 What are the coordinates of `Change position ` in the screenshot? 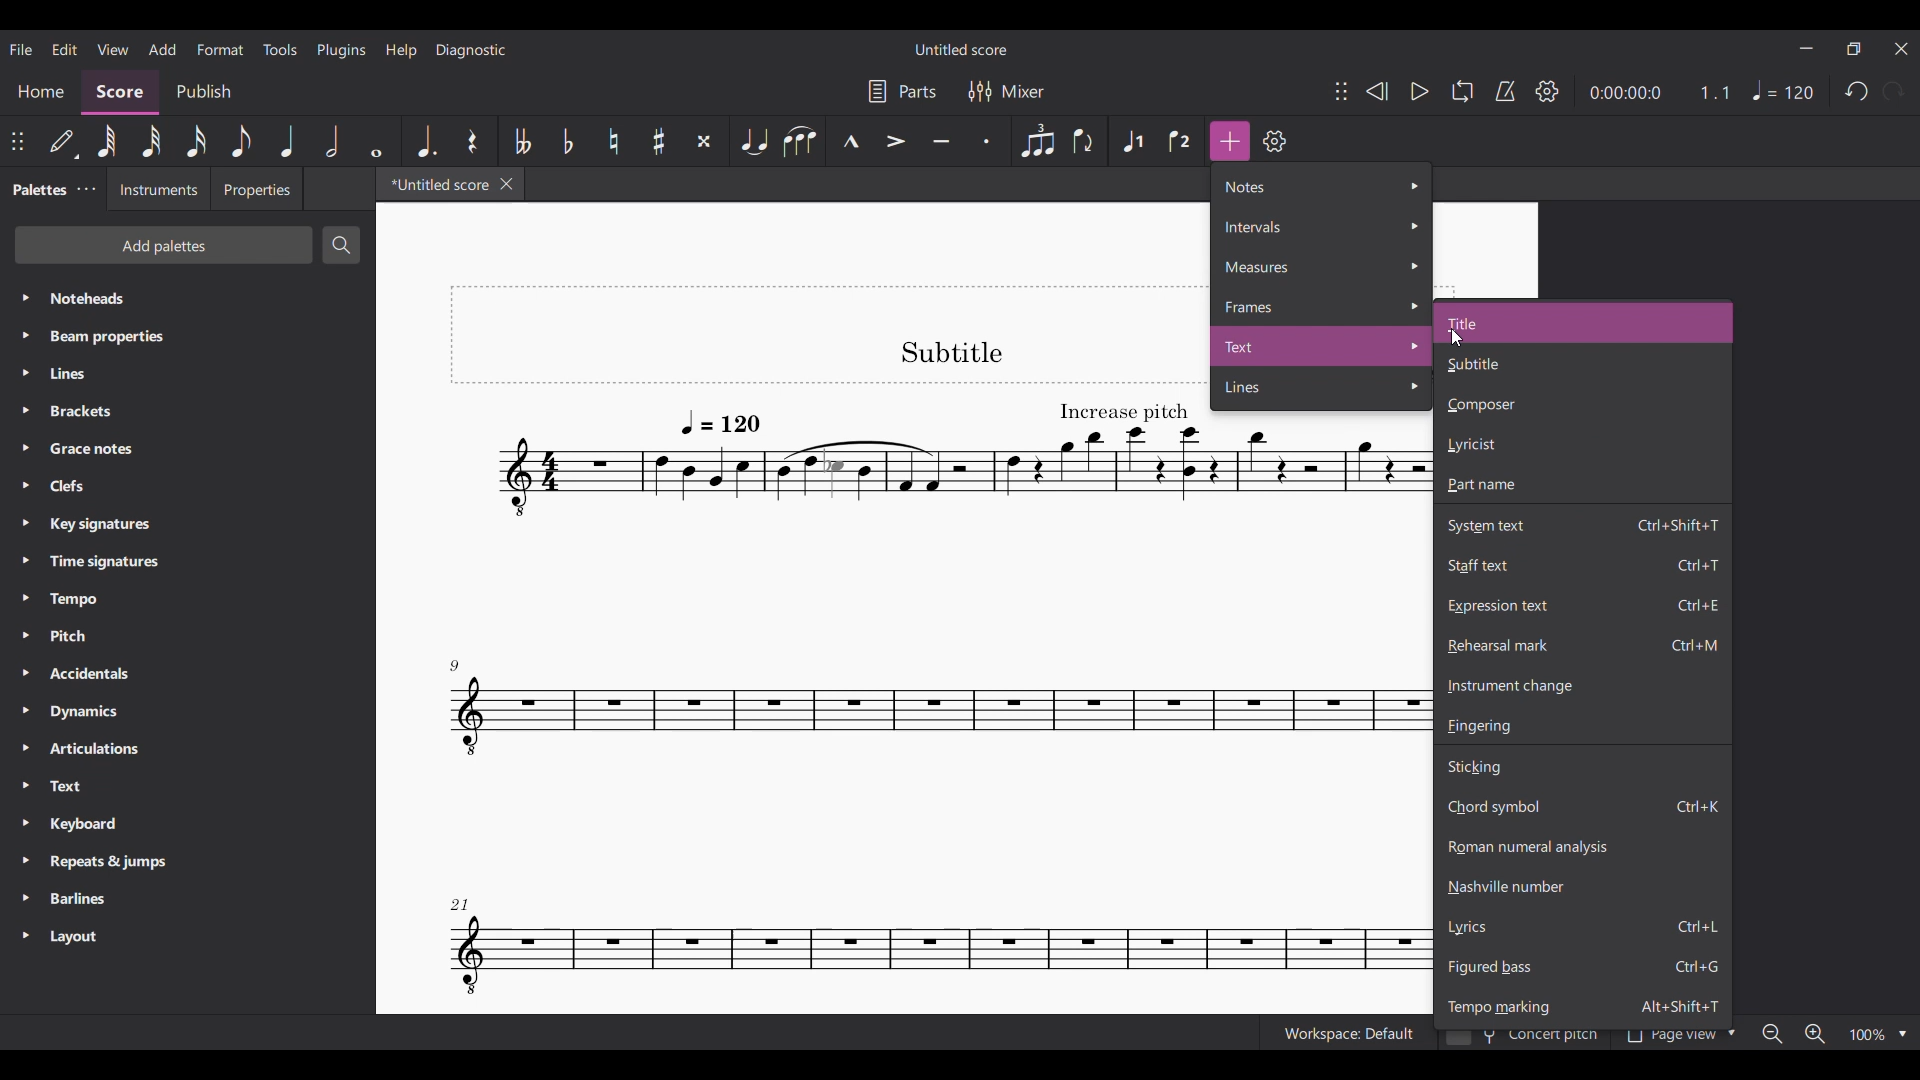 It's located at (17, 141).